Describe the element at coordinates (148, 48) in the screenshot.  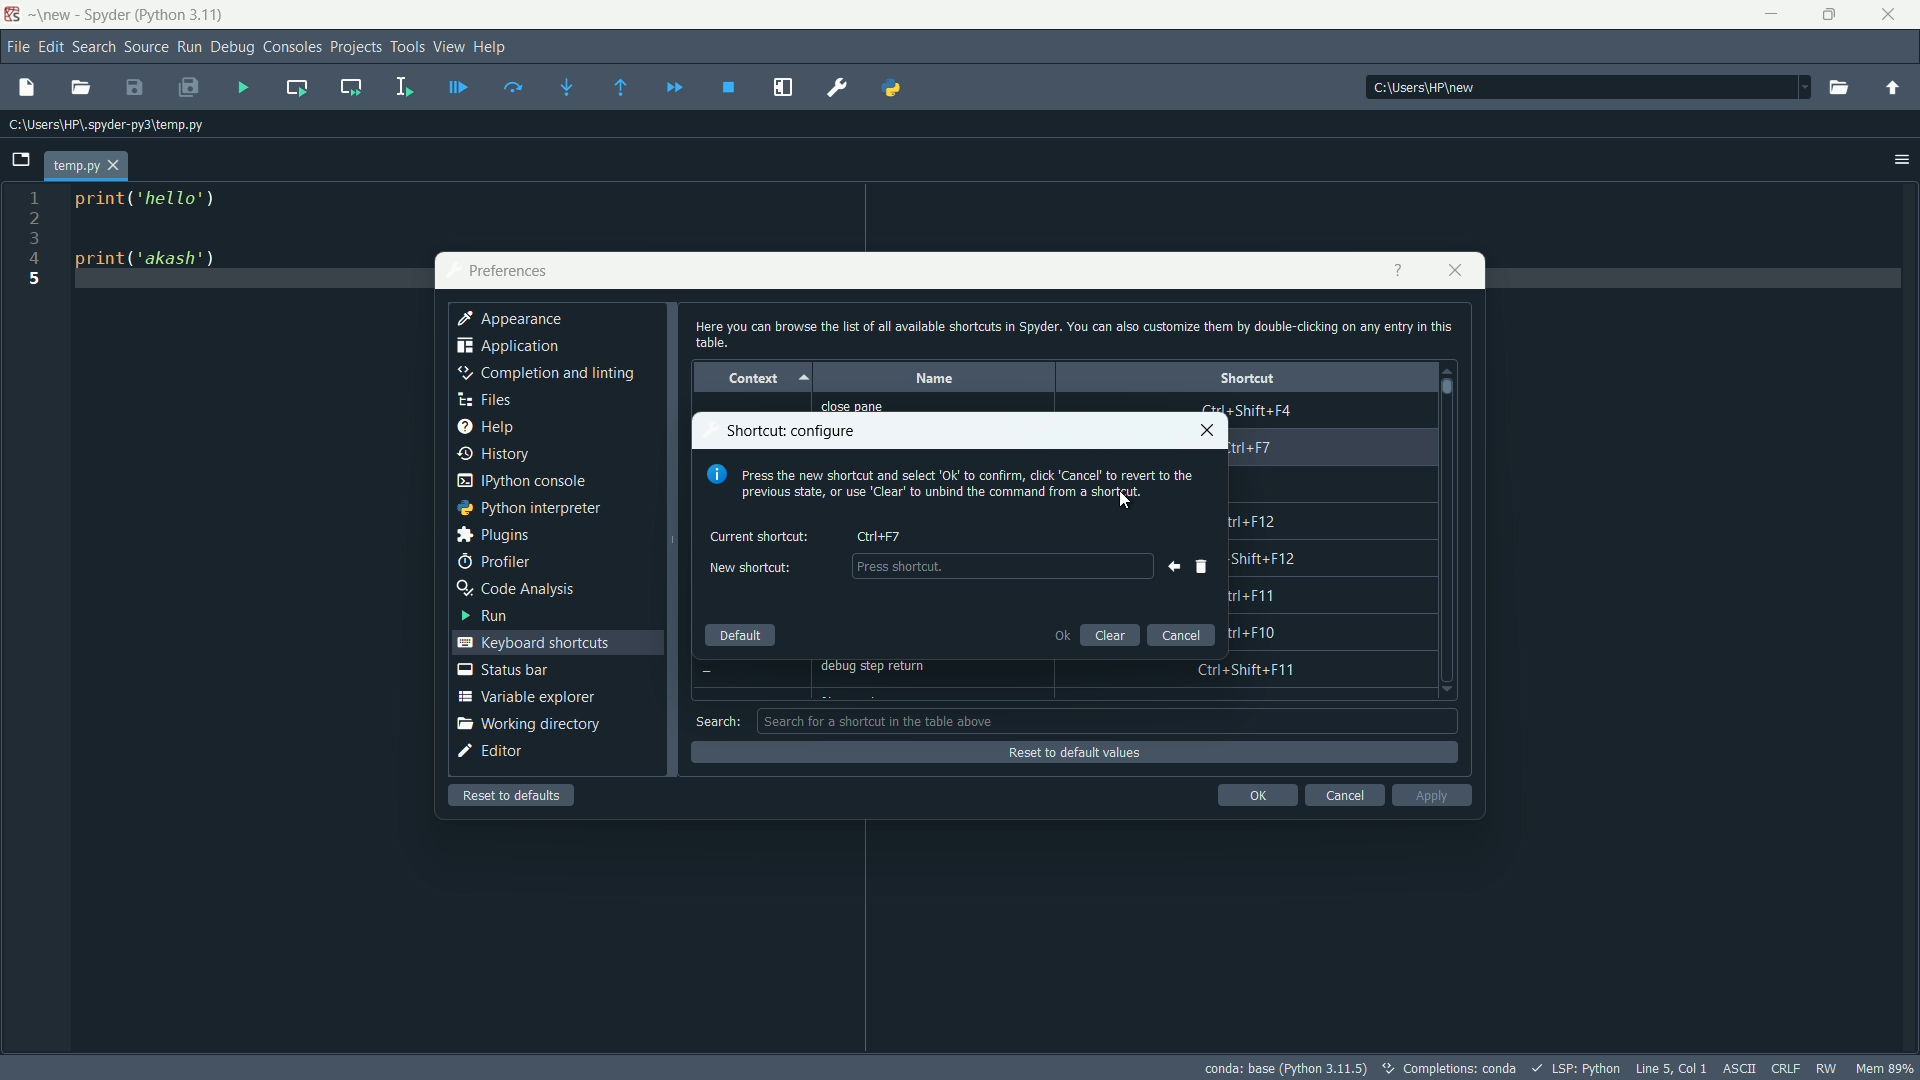
I see `source menu` at that location.